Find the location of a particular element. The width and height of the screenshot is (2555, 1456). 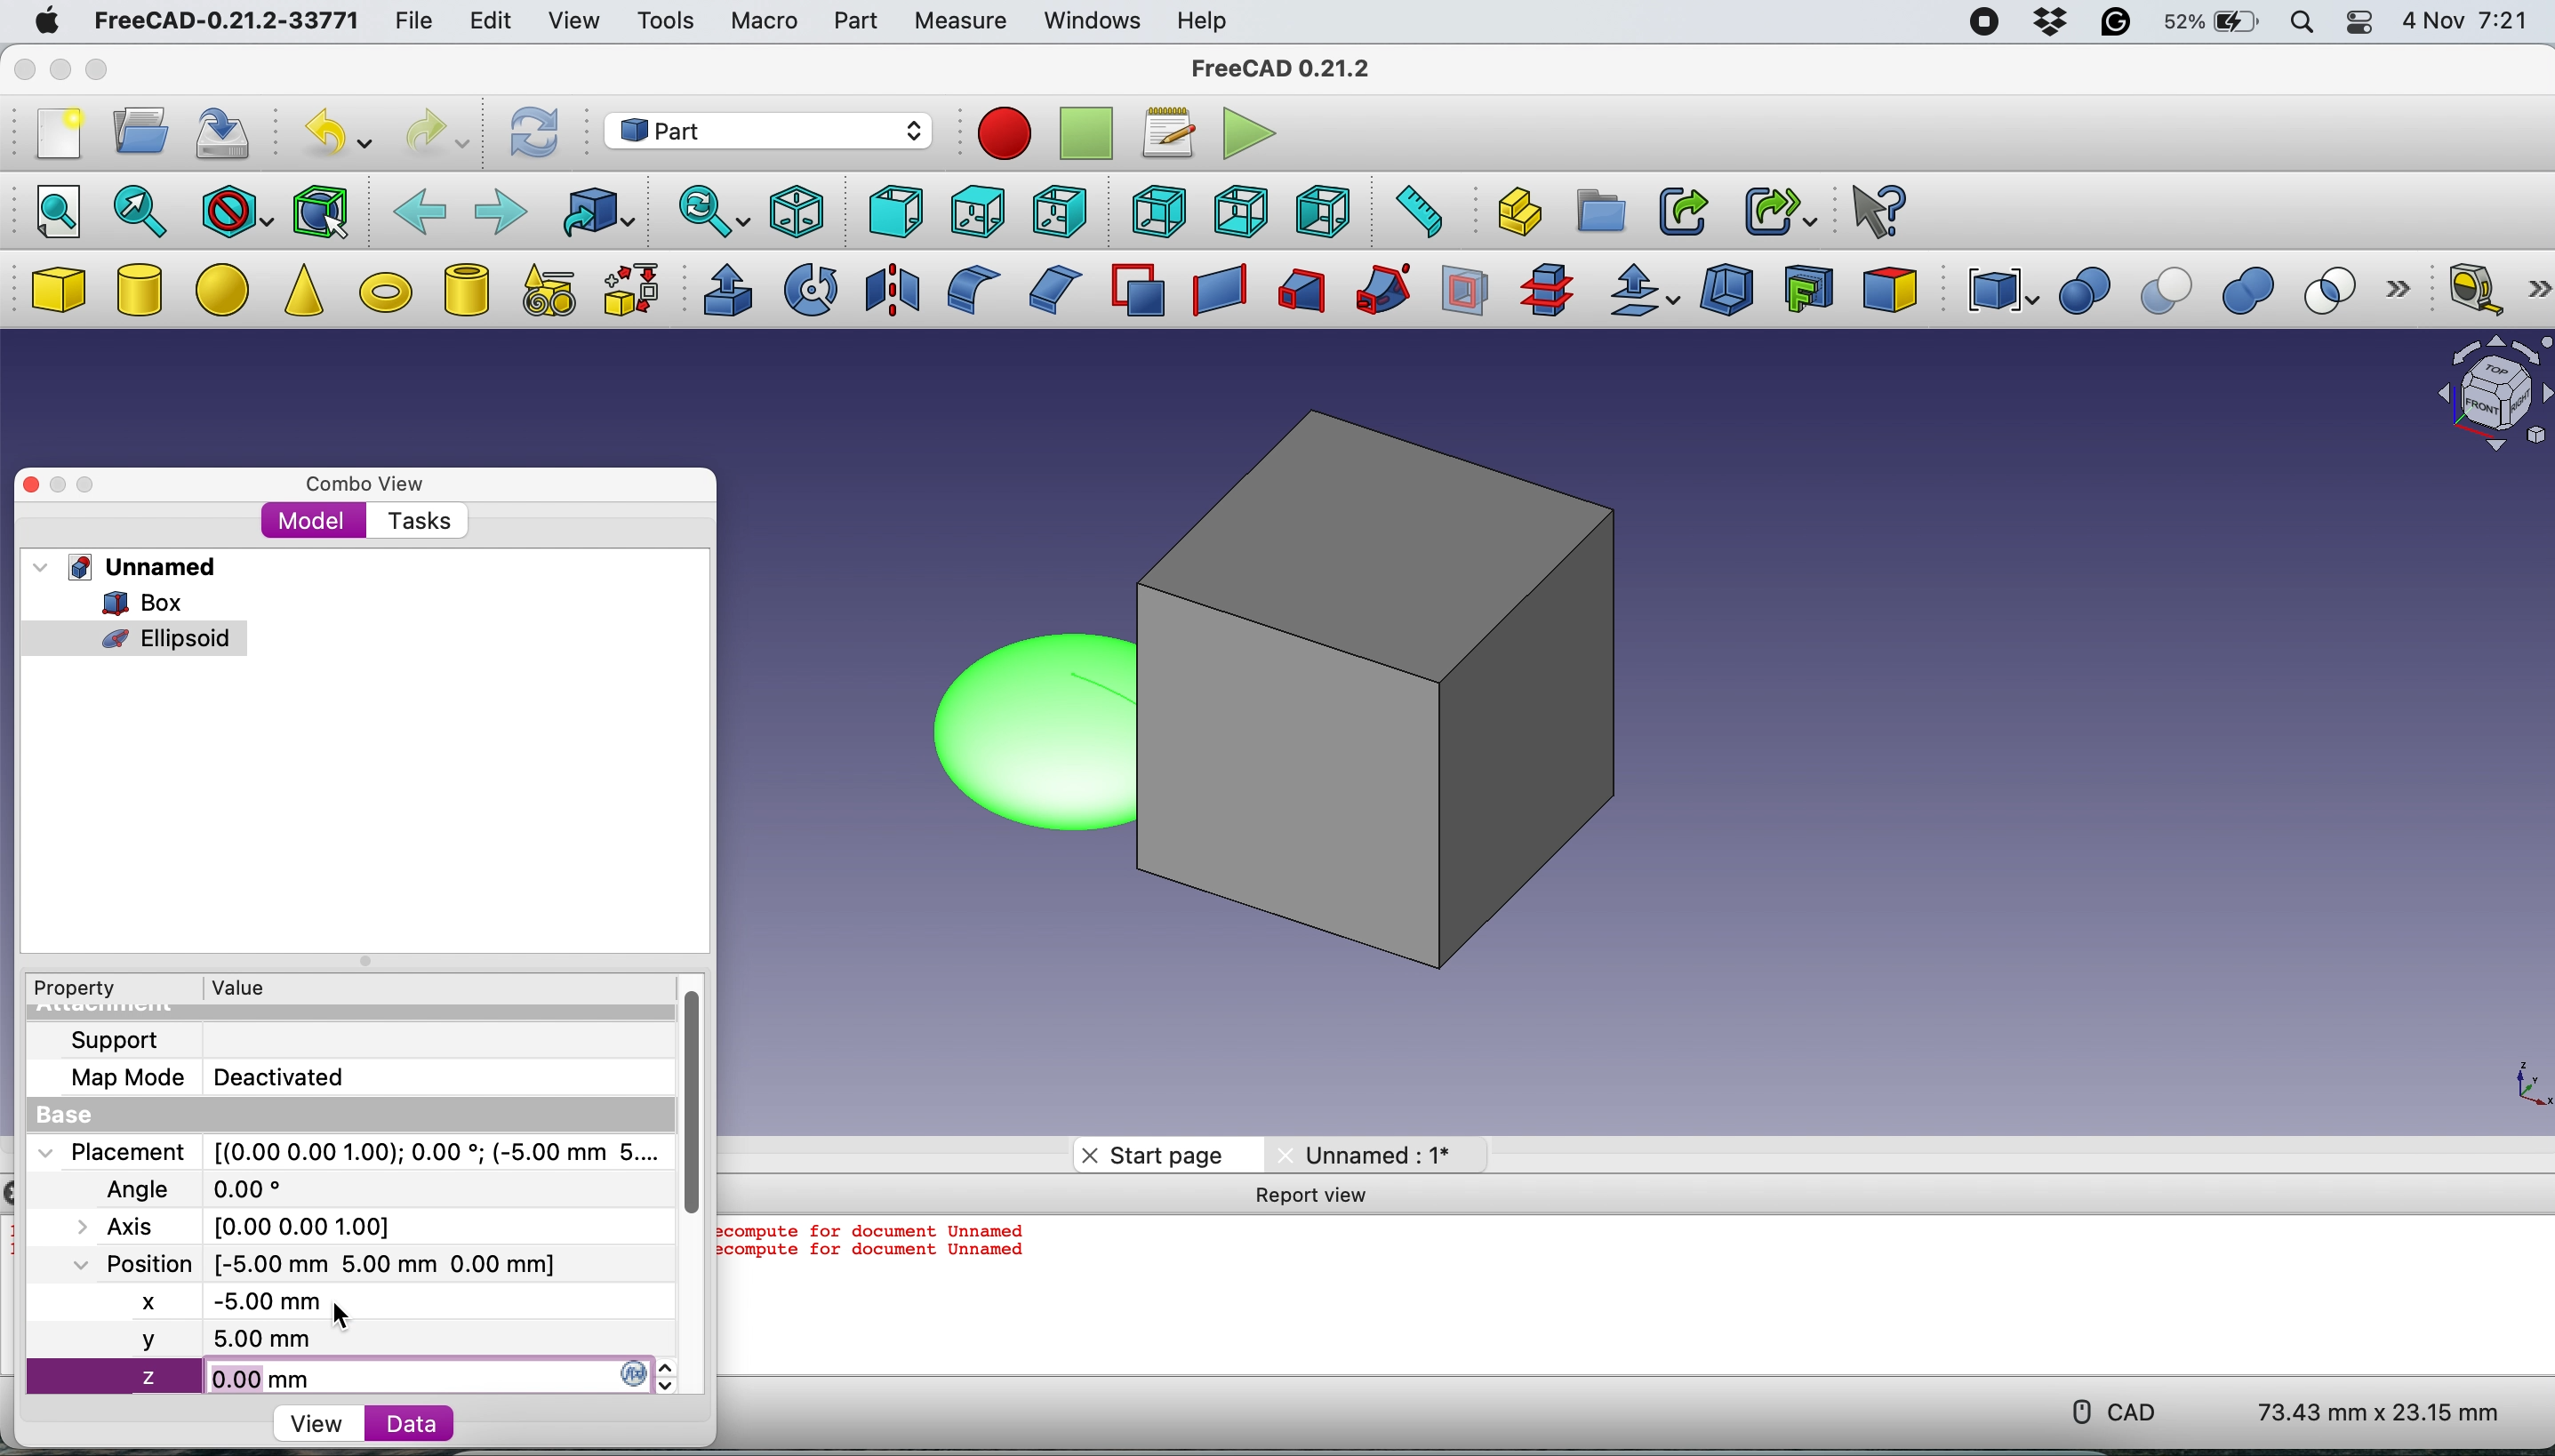

isometric view is located at coordinates (798, 211).